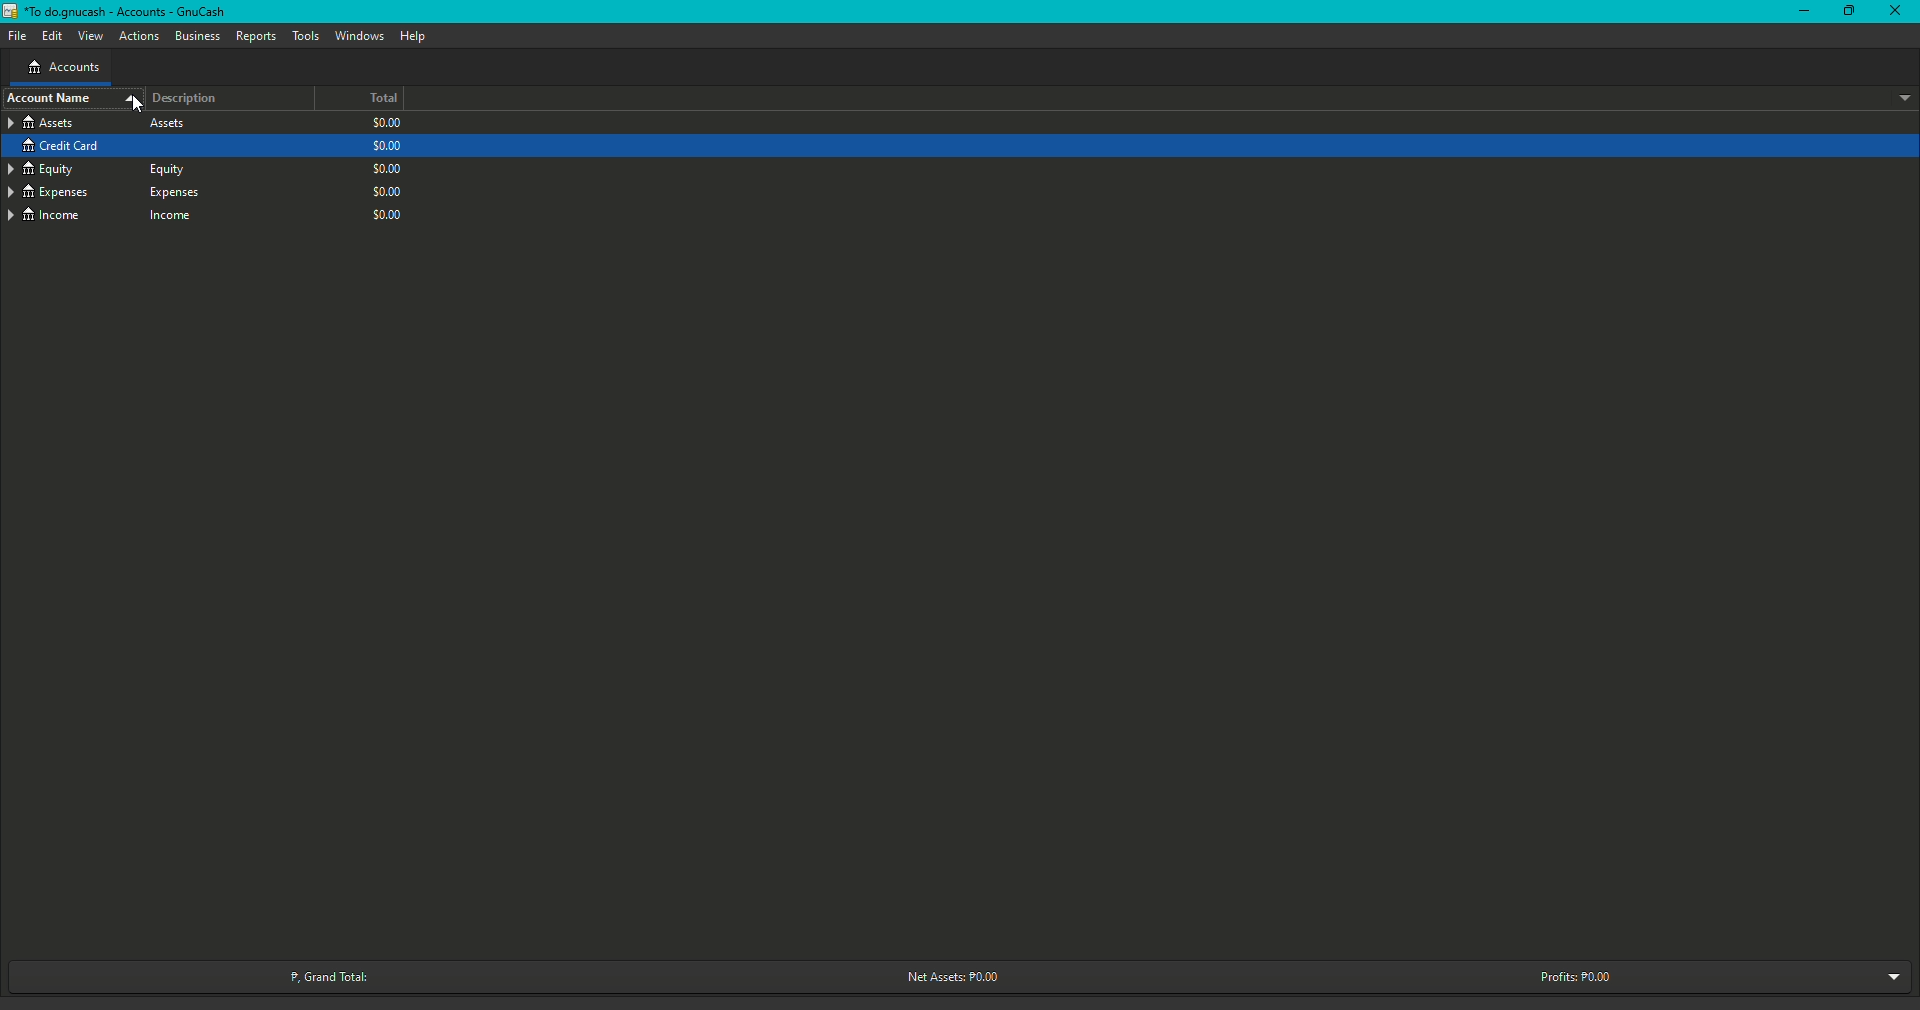 The height and width of the screenshot is (1010, 1920). Describe the element at coordinates (108, 194) in the screenshot. I see `Expenses` at that location.